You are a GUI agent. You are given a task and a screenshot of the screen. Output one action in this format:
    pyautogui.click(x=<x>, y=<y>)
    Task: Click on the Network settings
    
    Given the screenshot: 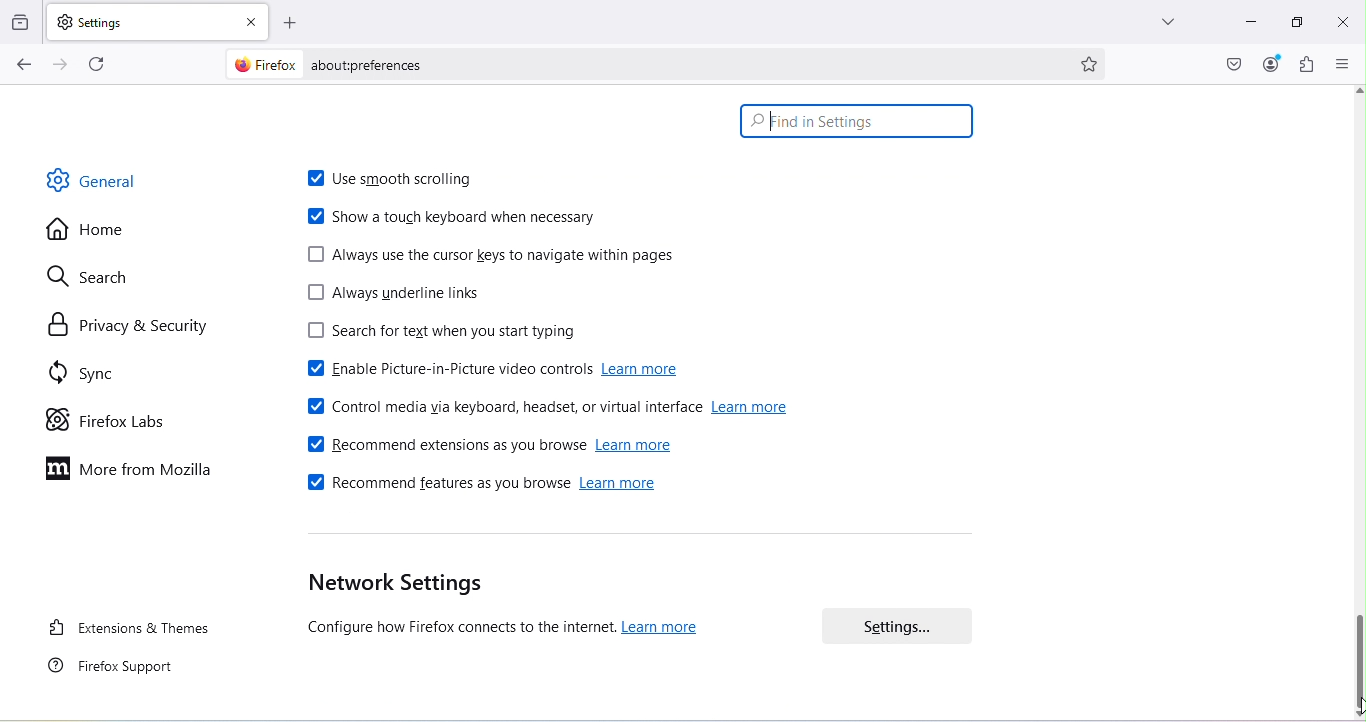 What is the action you would take?
    pyautogui.click(x=453, y=608)
    